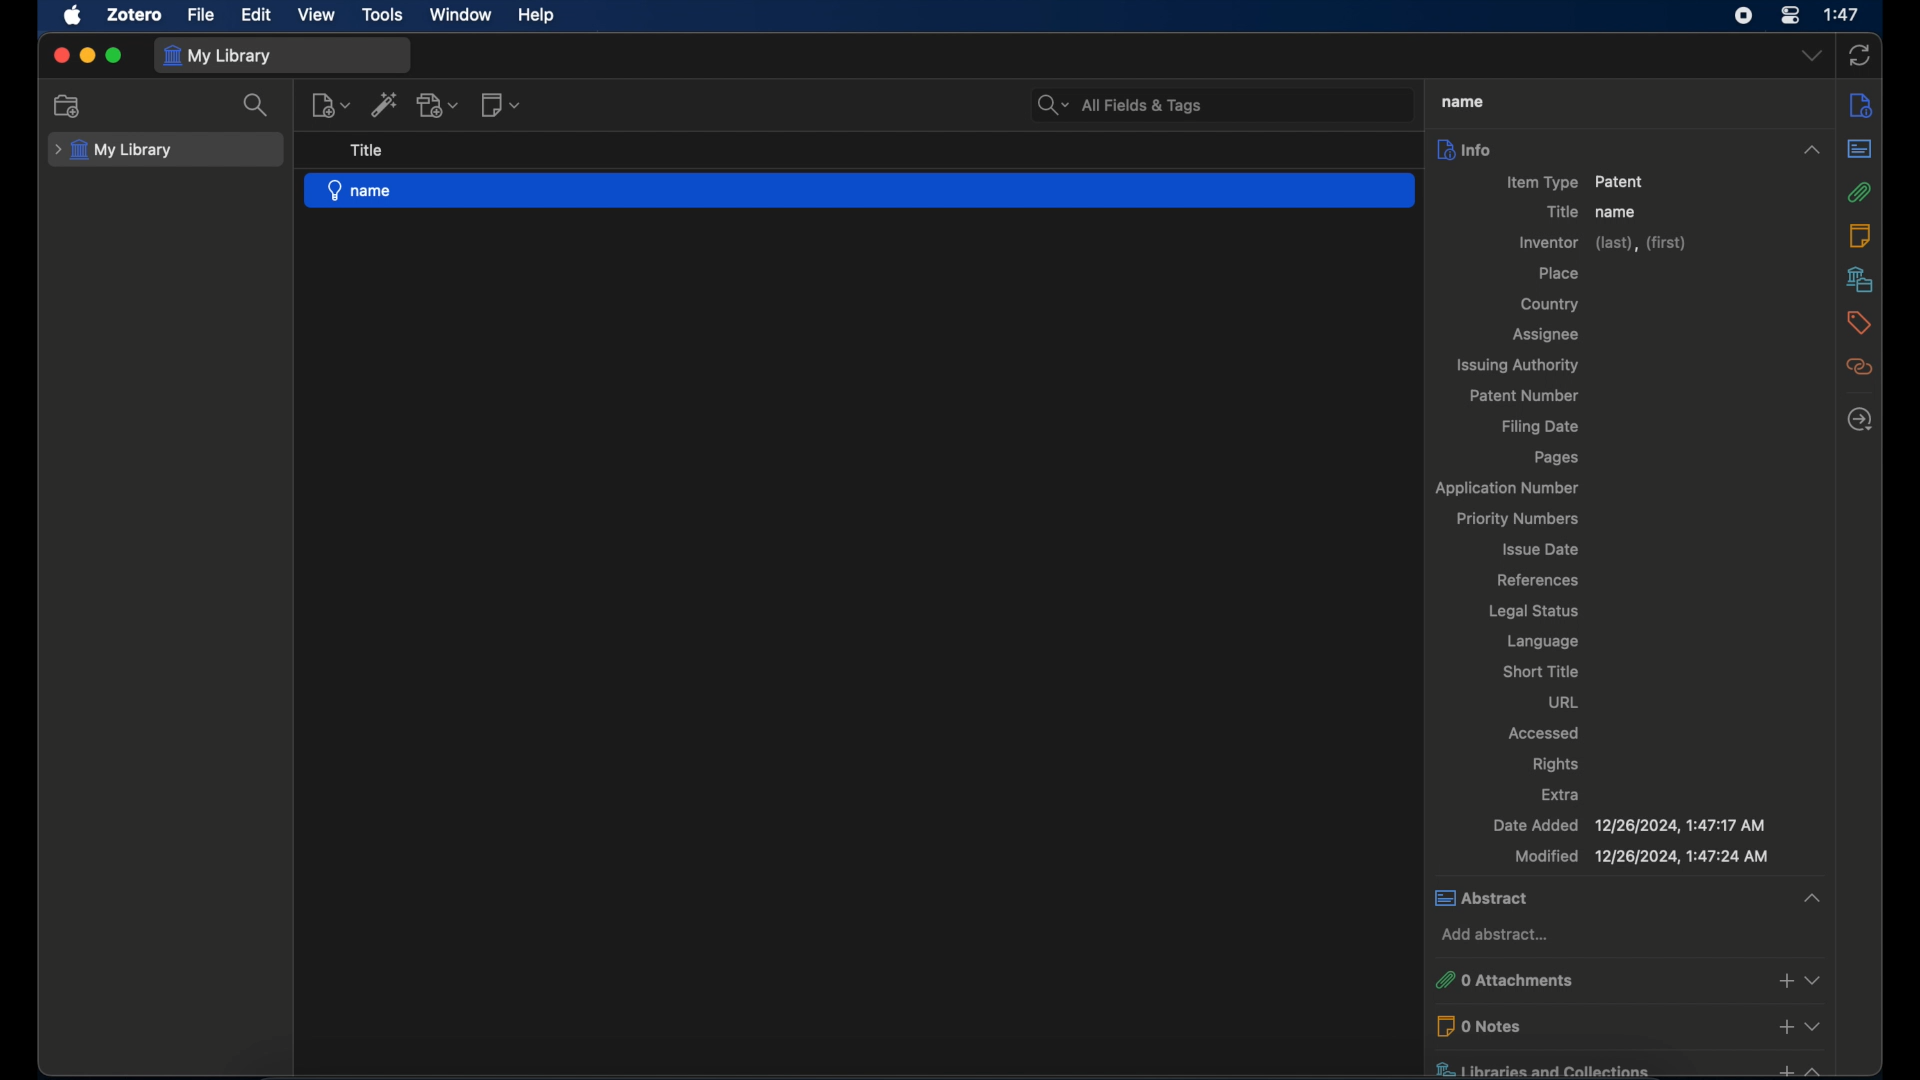 The image size is (1920, 1080). I want to click on abstract, so click(1598, 898).